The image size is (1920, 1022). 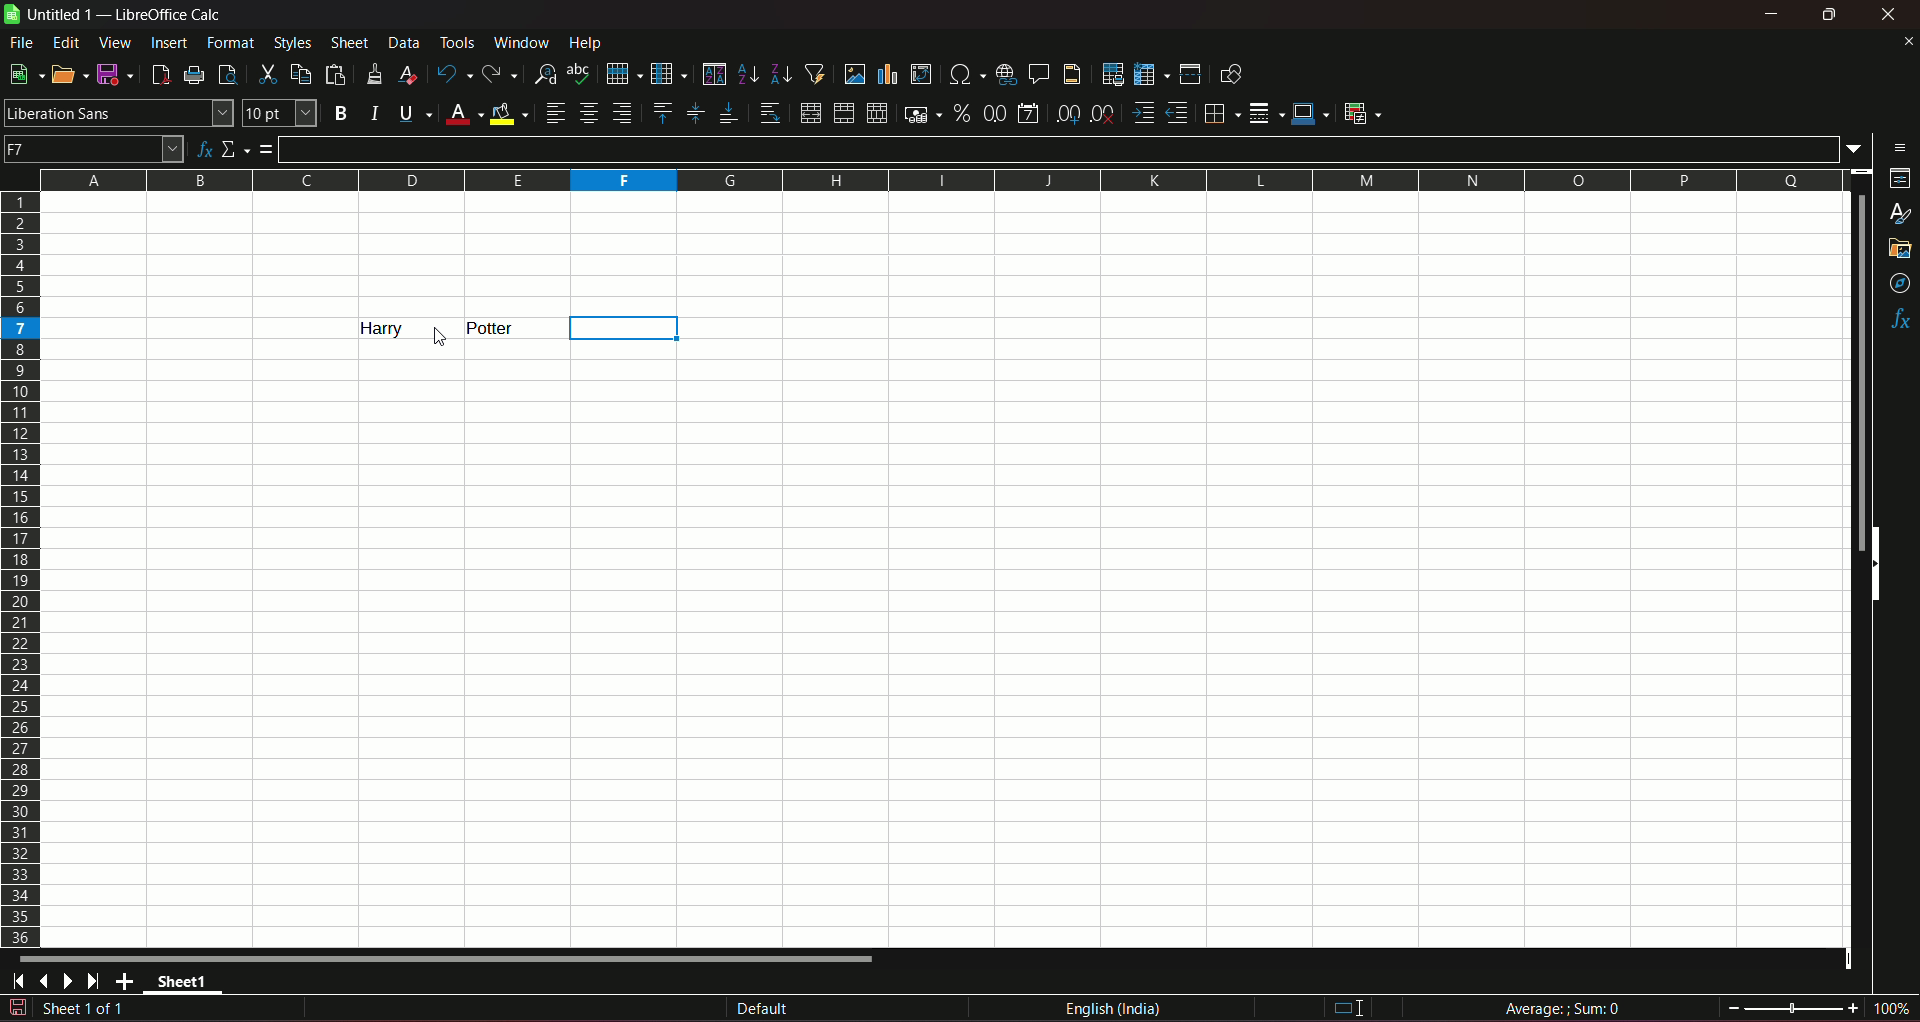 I want to click on window, so click(x=524, y=43).